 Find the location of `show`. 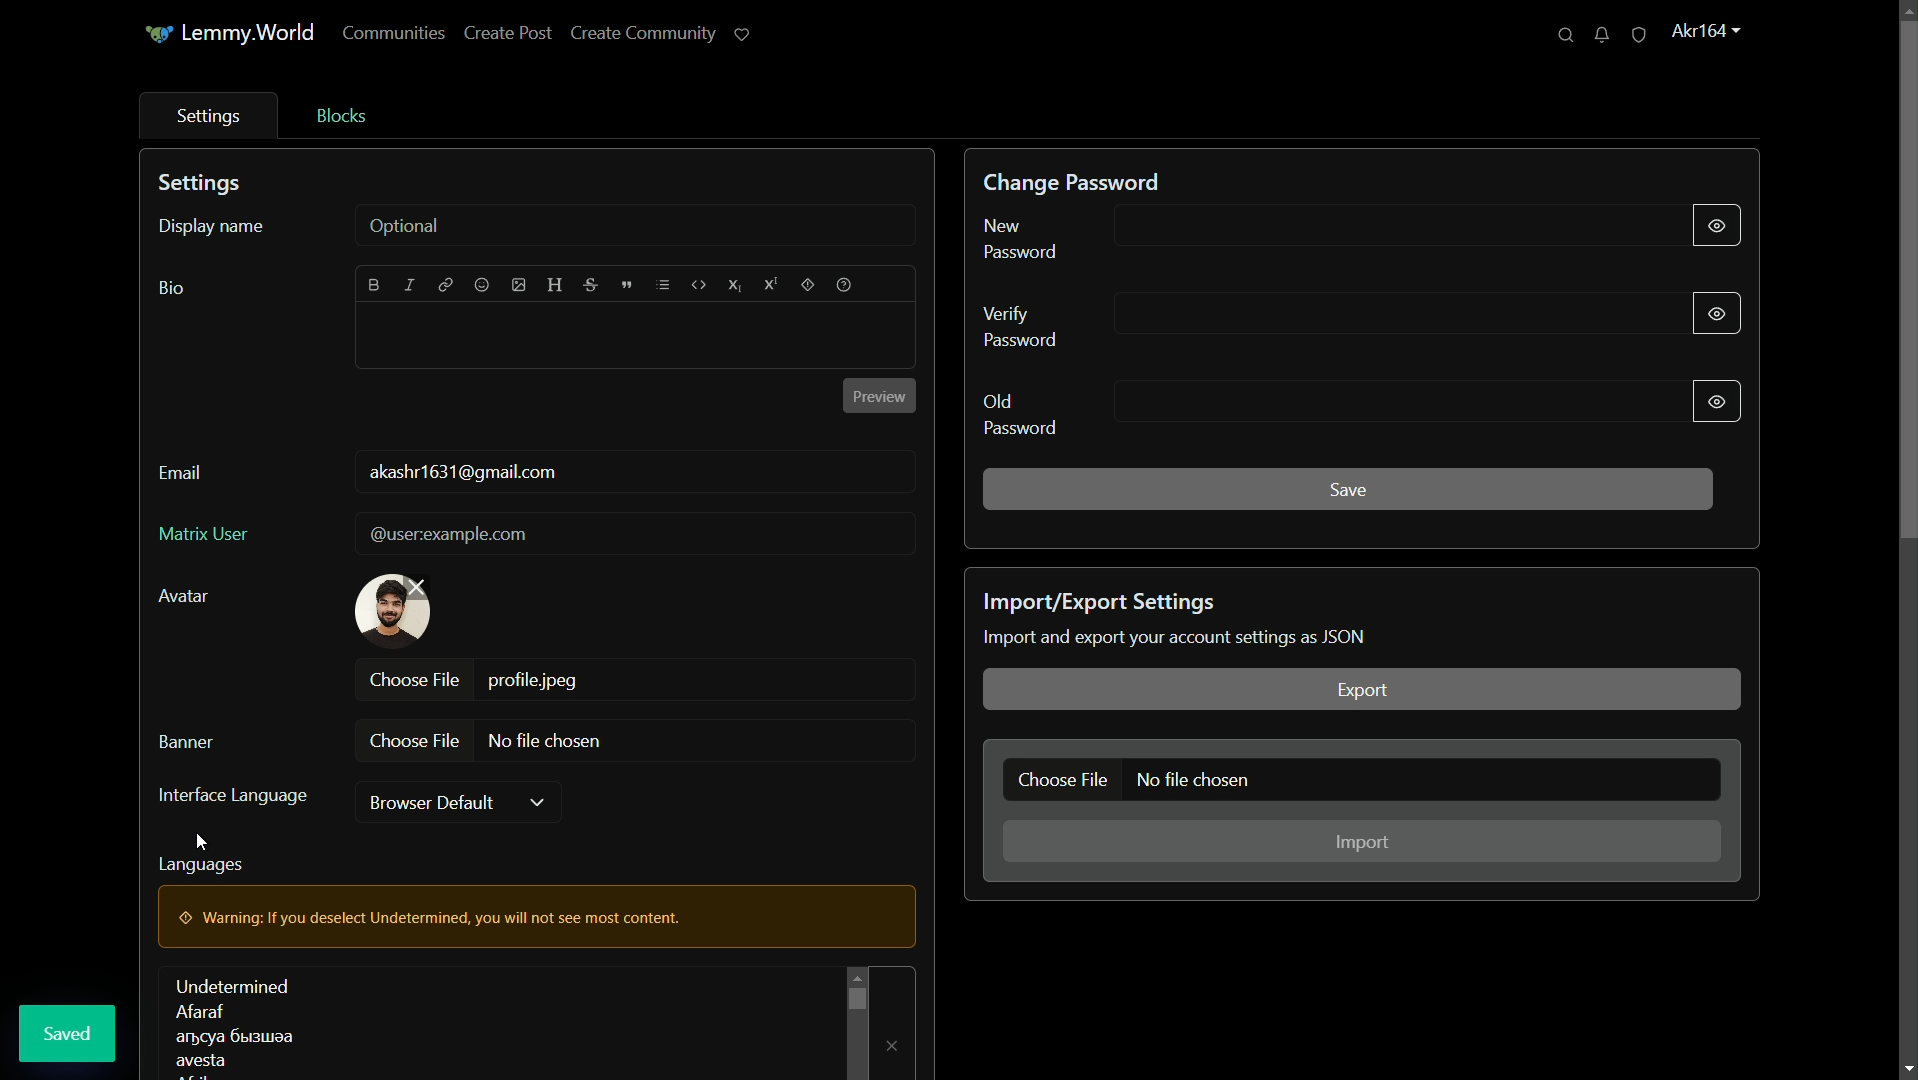

show is located at coordinates (1716, 311).